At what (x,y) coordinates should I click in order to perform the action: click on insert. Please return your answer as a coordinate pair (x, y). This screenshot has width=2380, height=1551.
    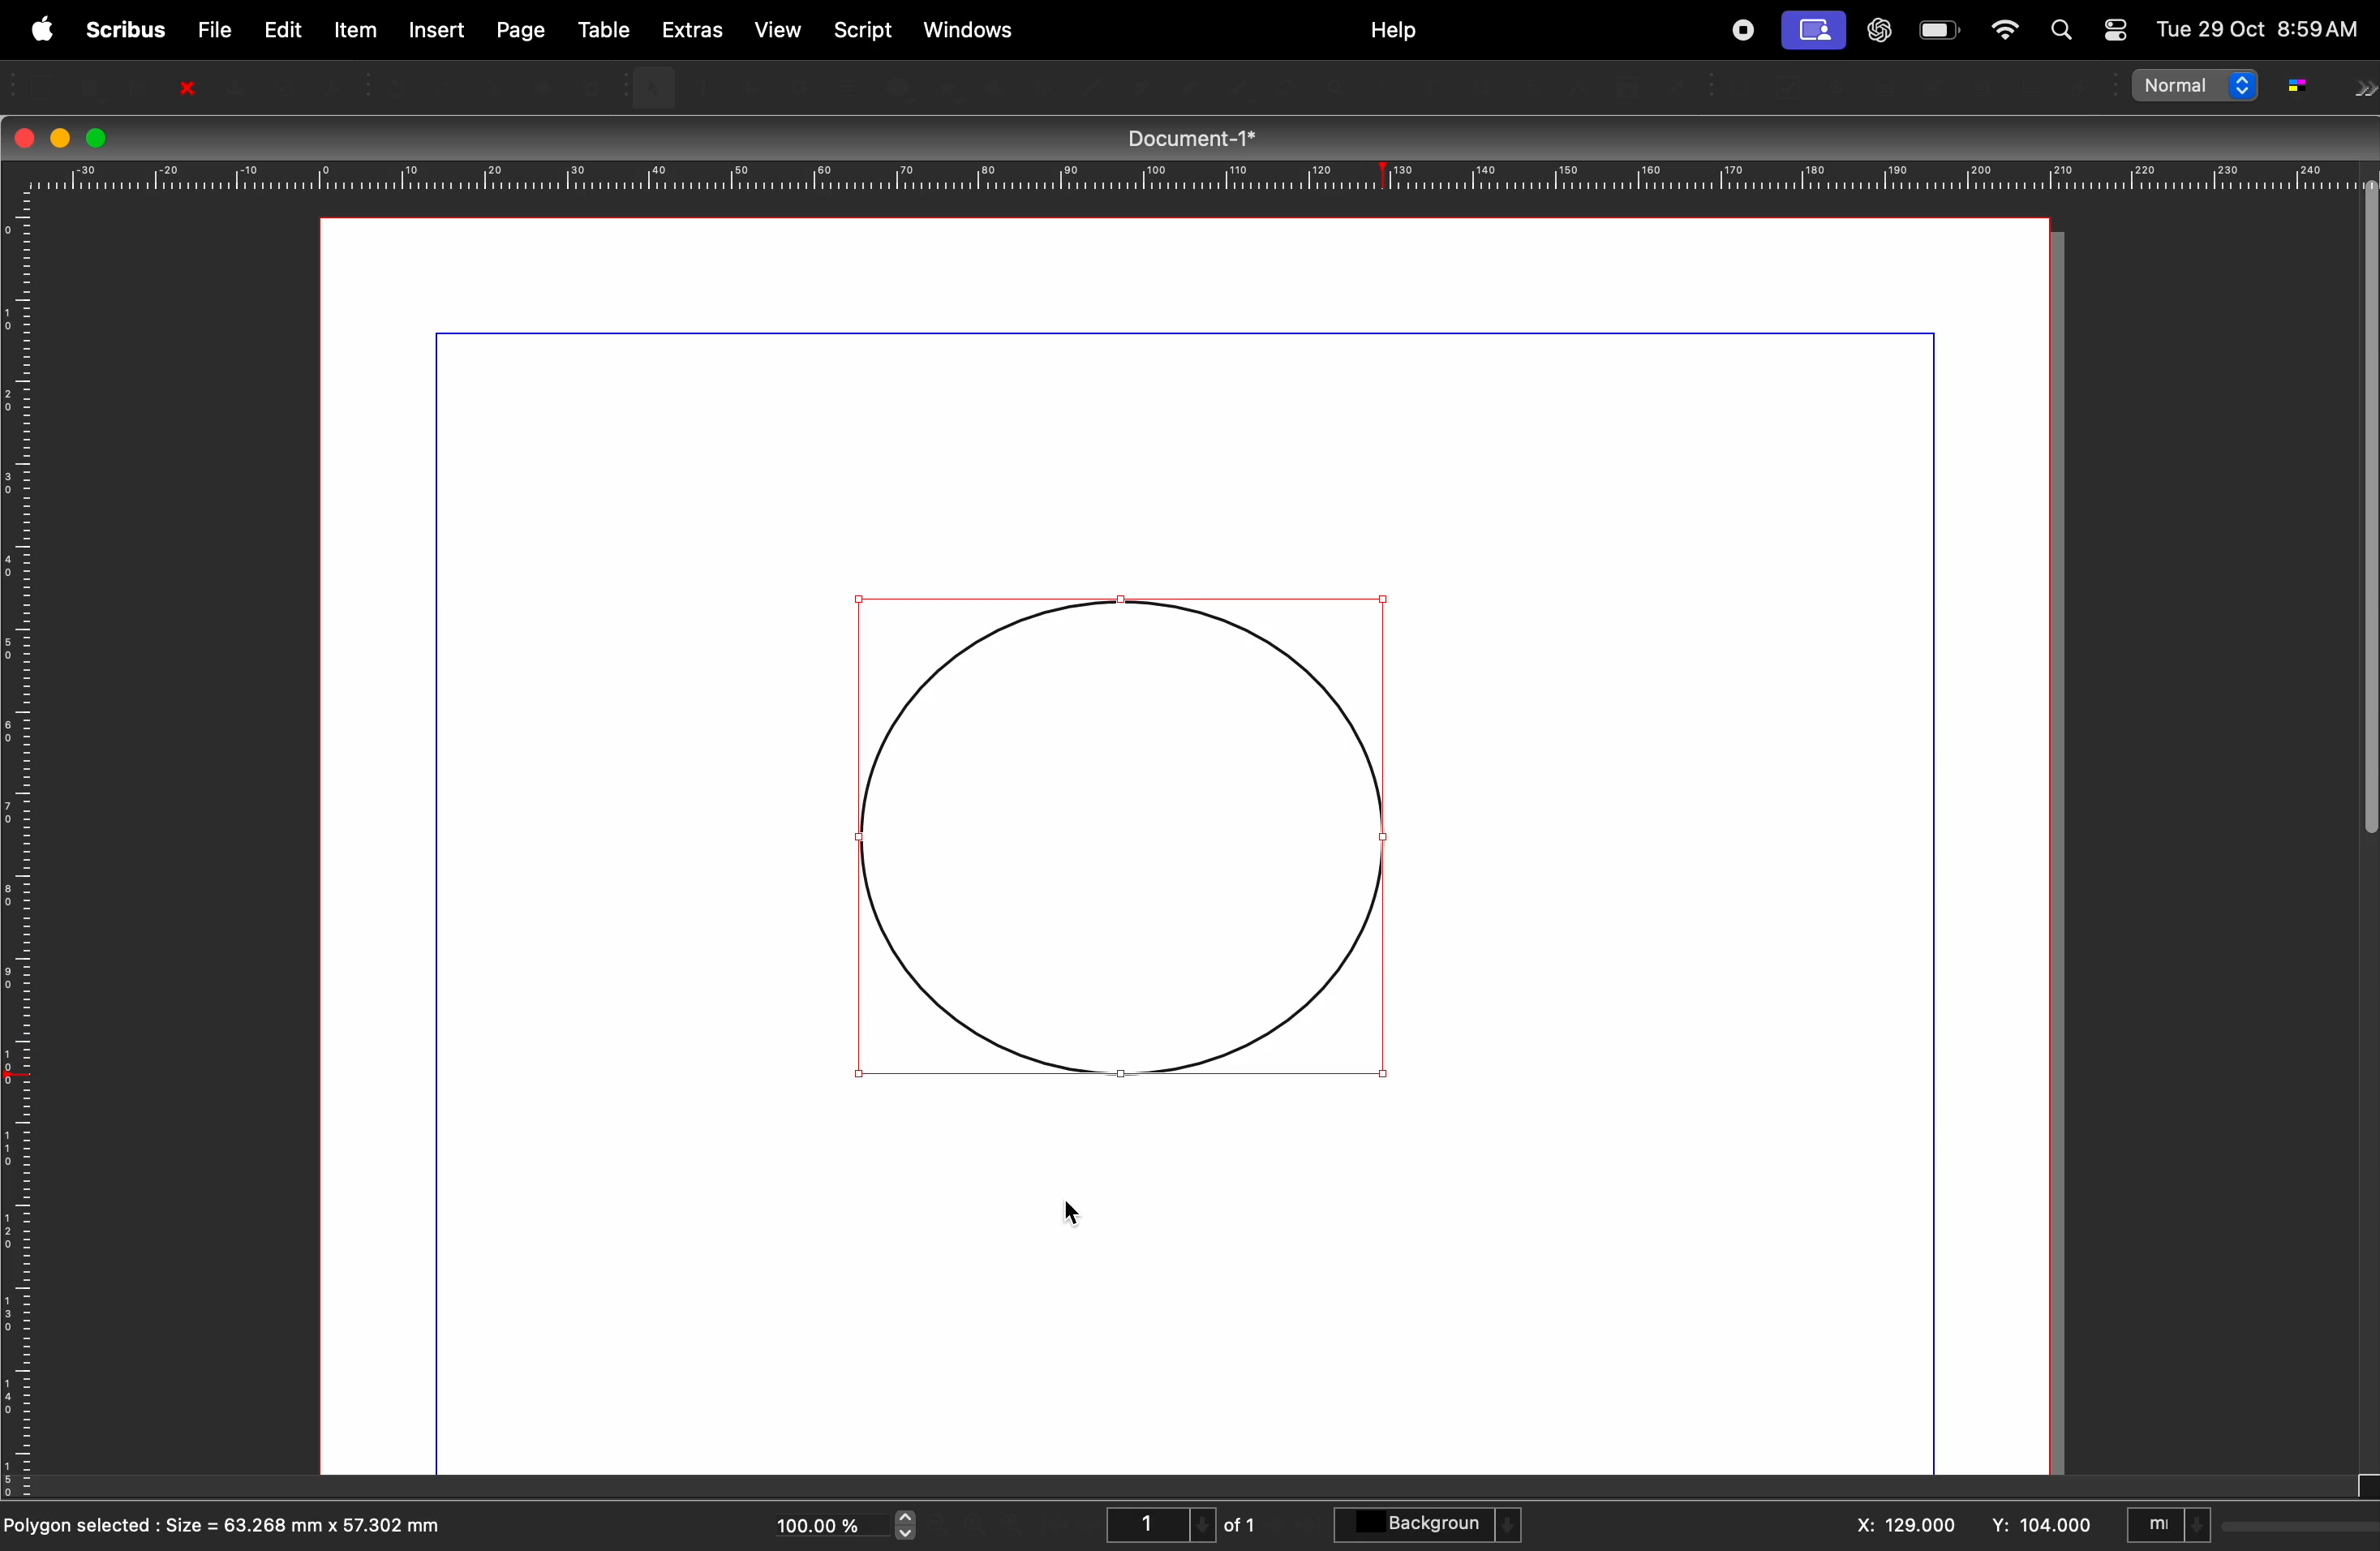
    Looking at the image, I should click on (436, 29).